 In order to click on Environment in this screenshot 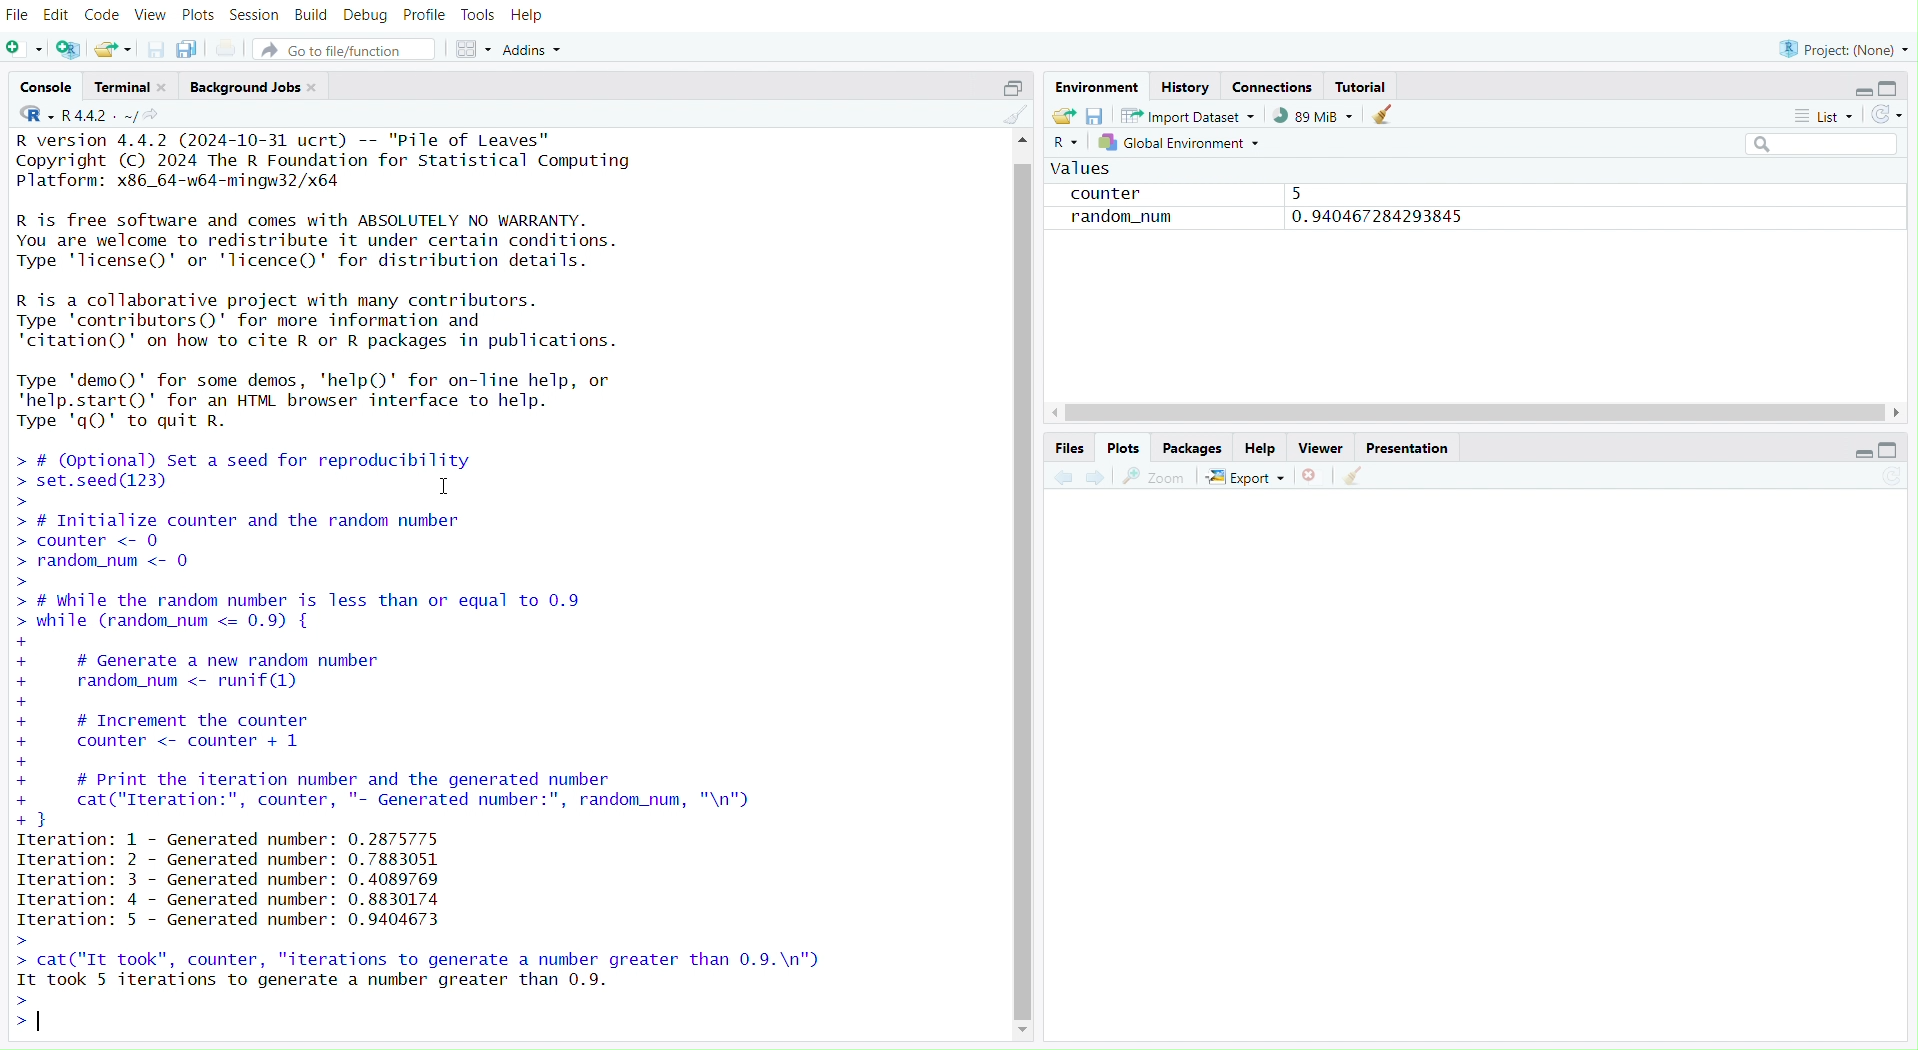, I will do `click(1099, 83)`.